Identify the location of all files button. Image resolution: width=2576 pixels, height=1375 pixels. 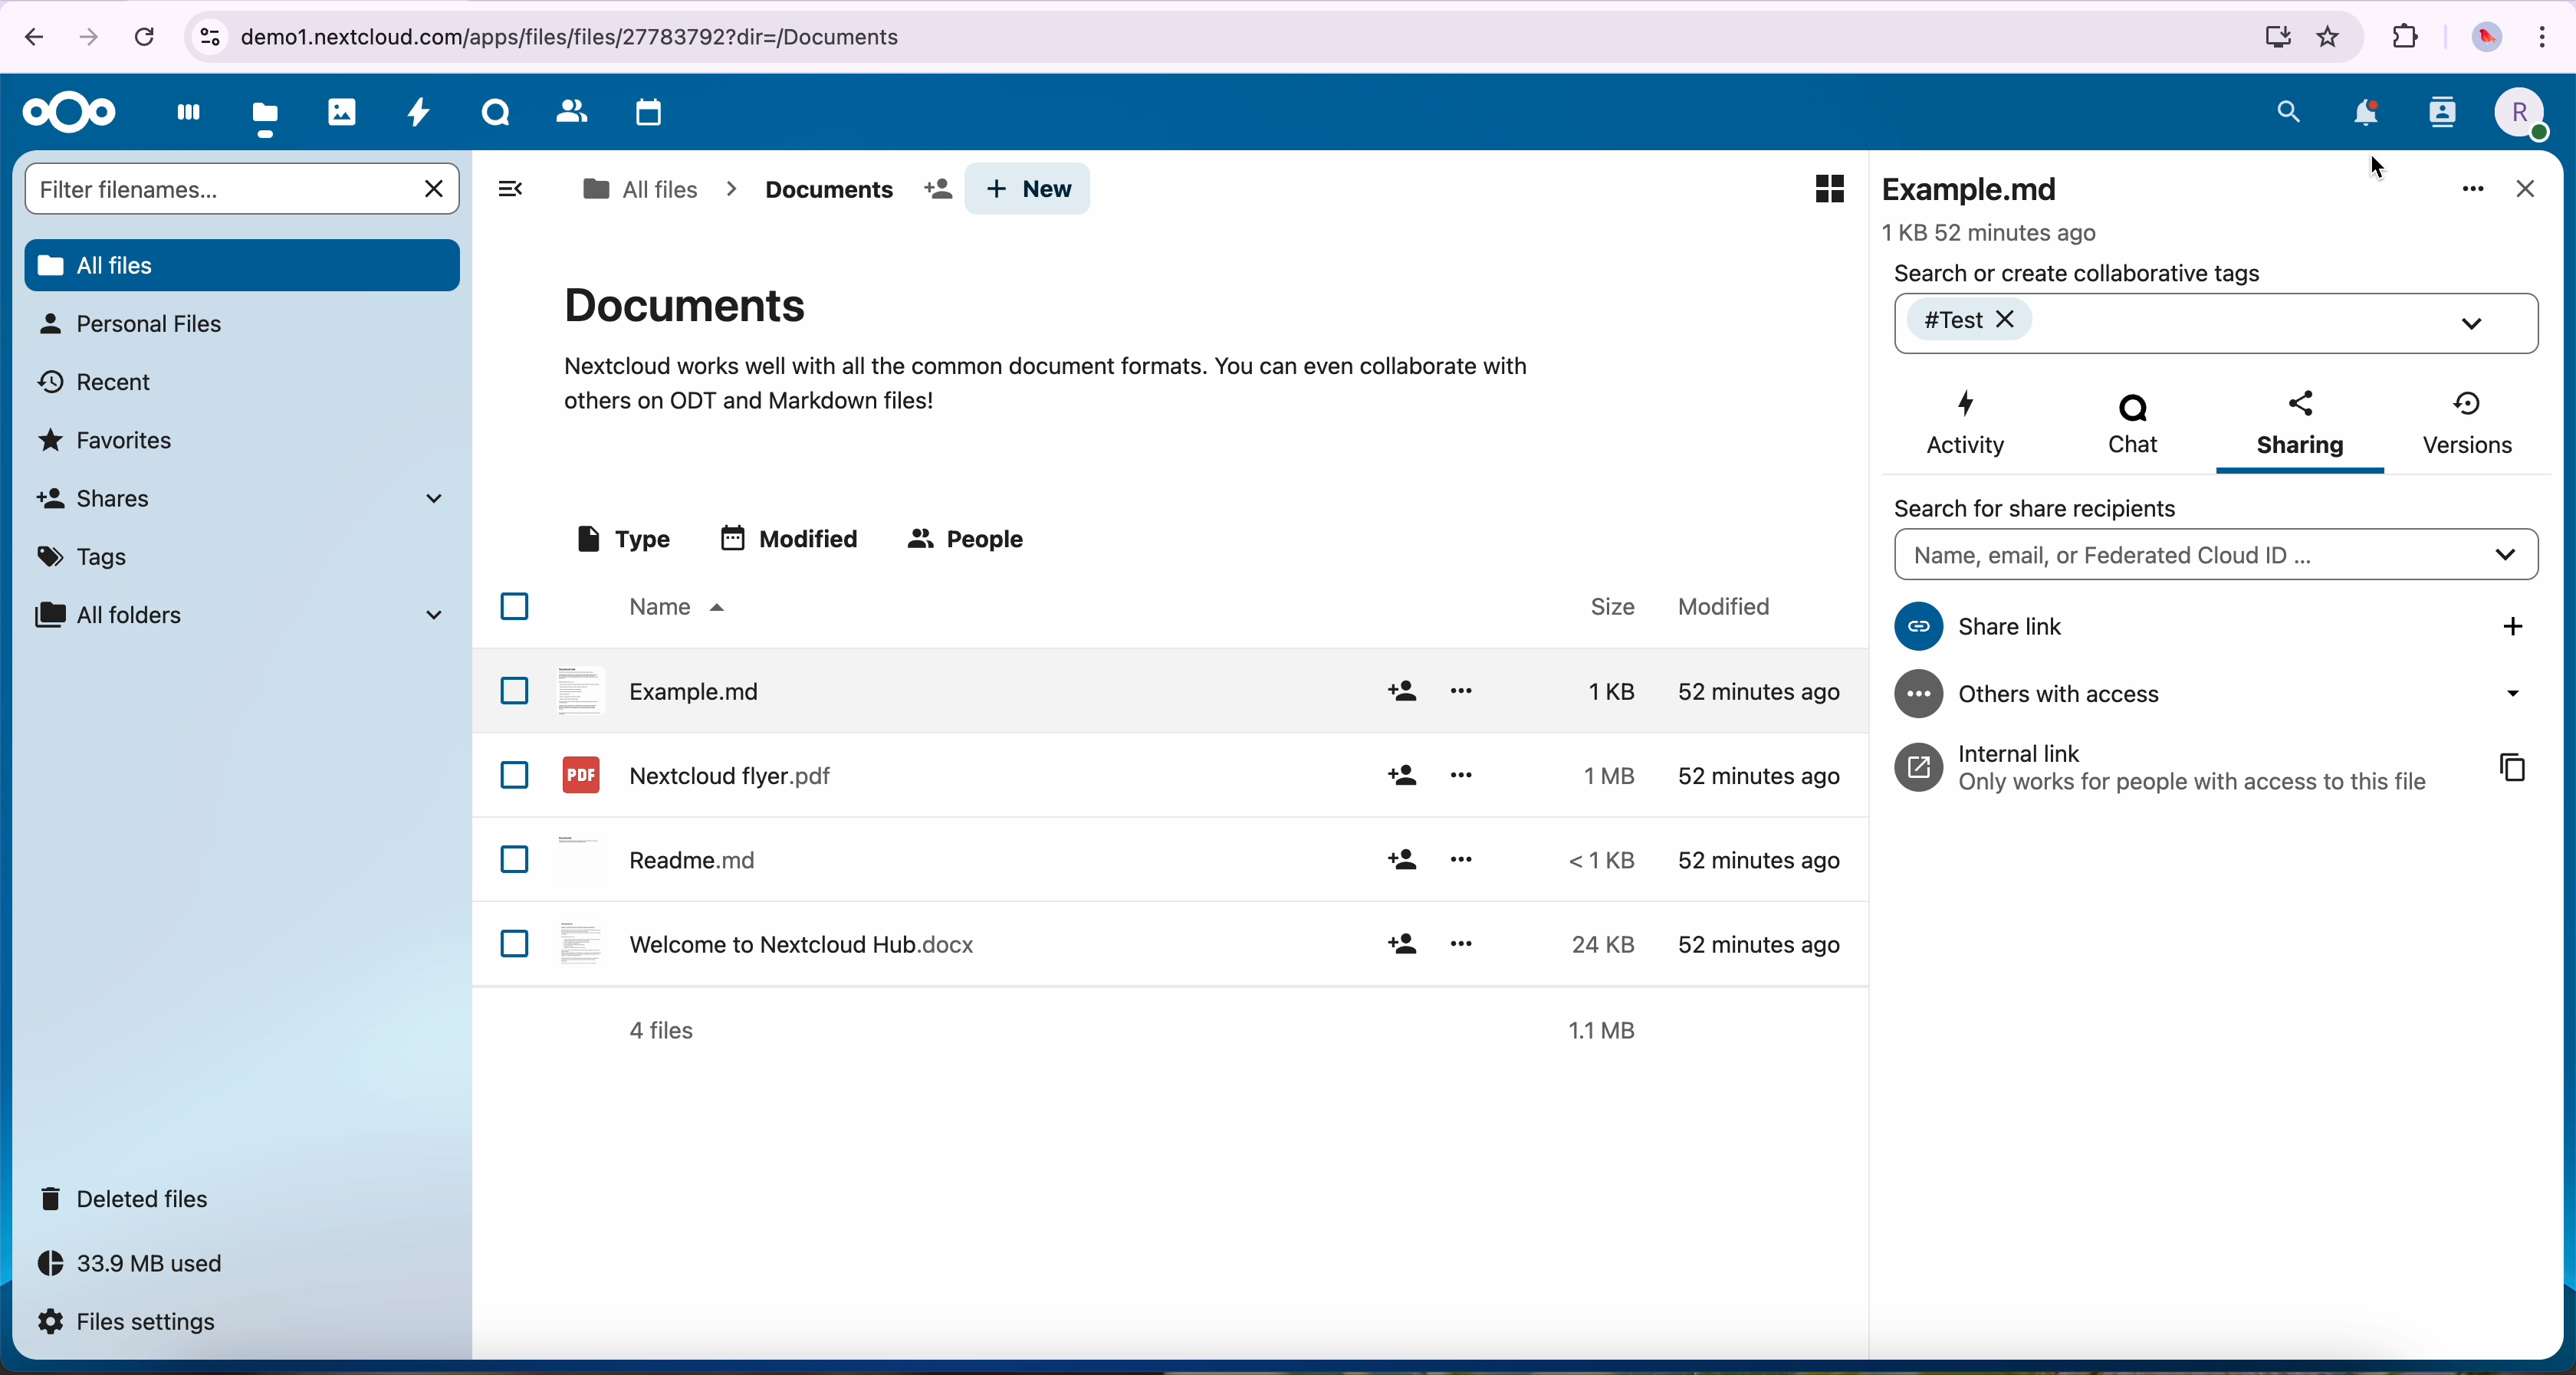
(241, 262).